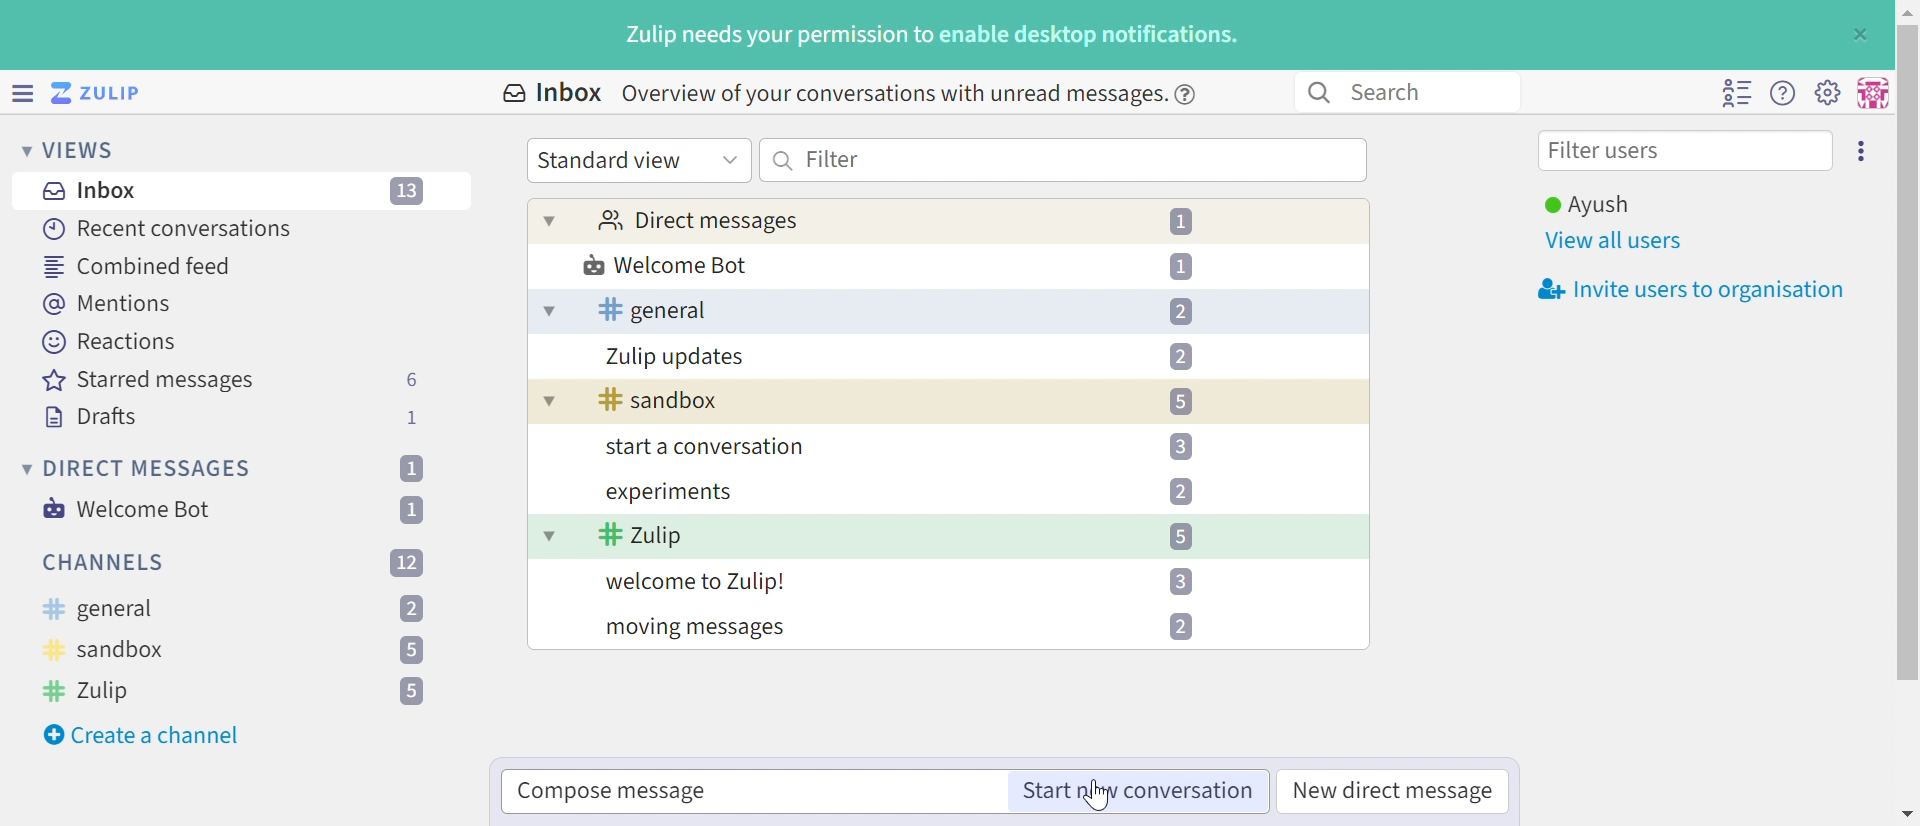 The height and width of the screenshot is (826, 1920). What do you see at coordinates (550, 220) in the screenshot?
I see `Drop Down` at bounding box center [550, 220].